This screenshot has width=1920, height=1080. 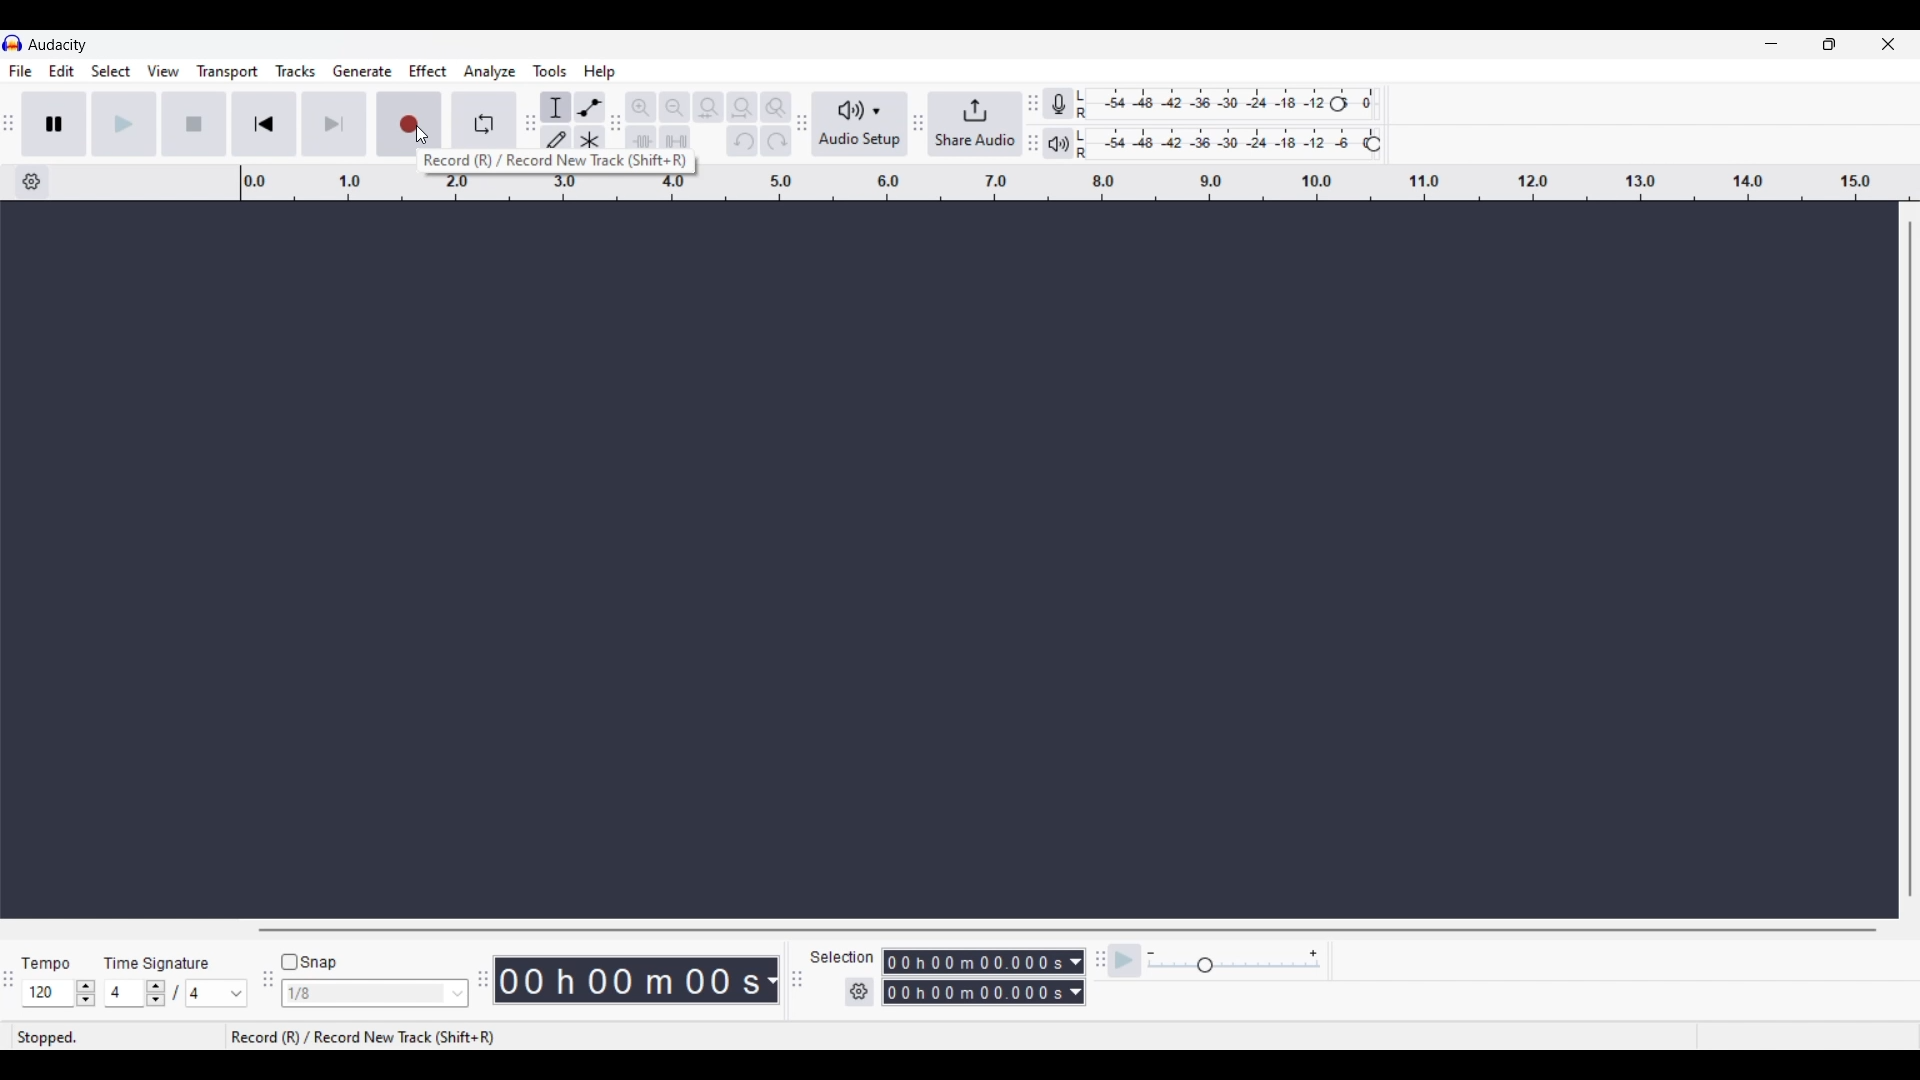 What do you see at coordinates (1059, 144) in the screenshot?
I see `Playback meter` at bounding box center [1059, 144].